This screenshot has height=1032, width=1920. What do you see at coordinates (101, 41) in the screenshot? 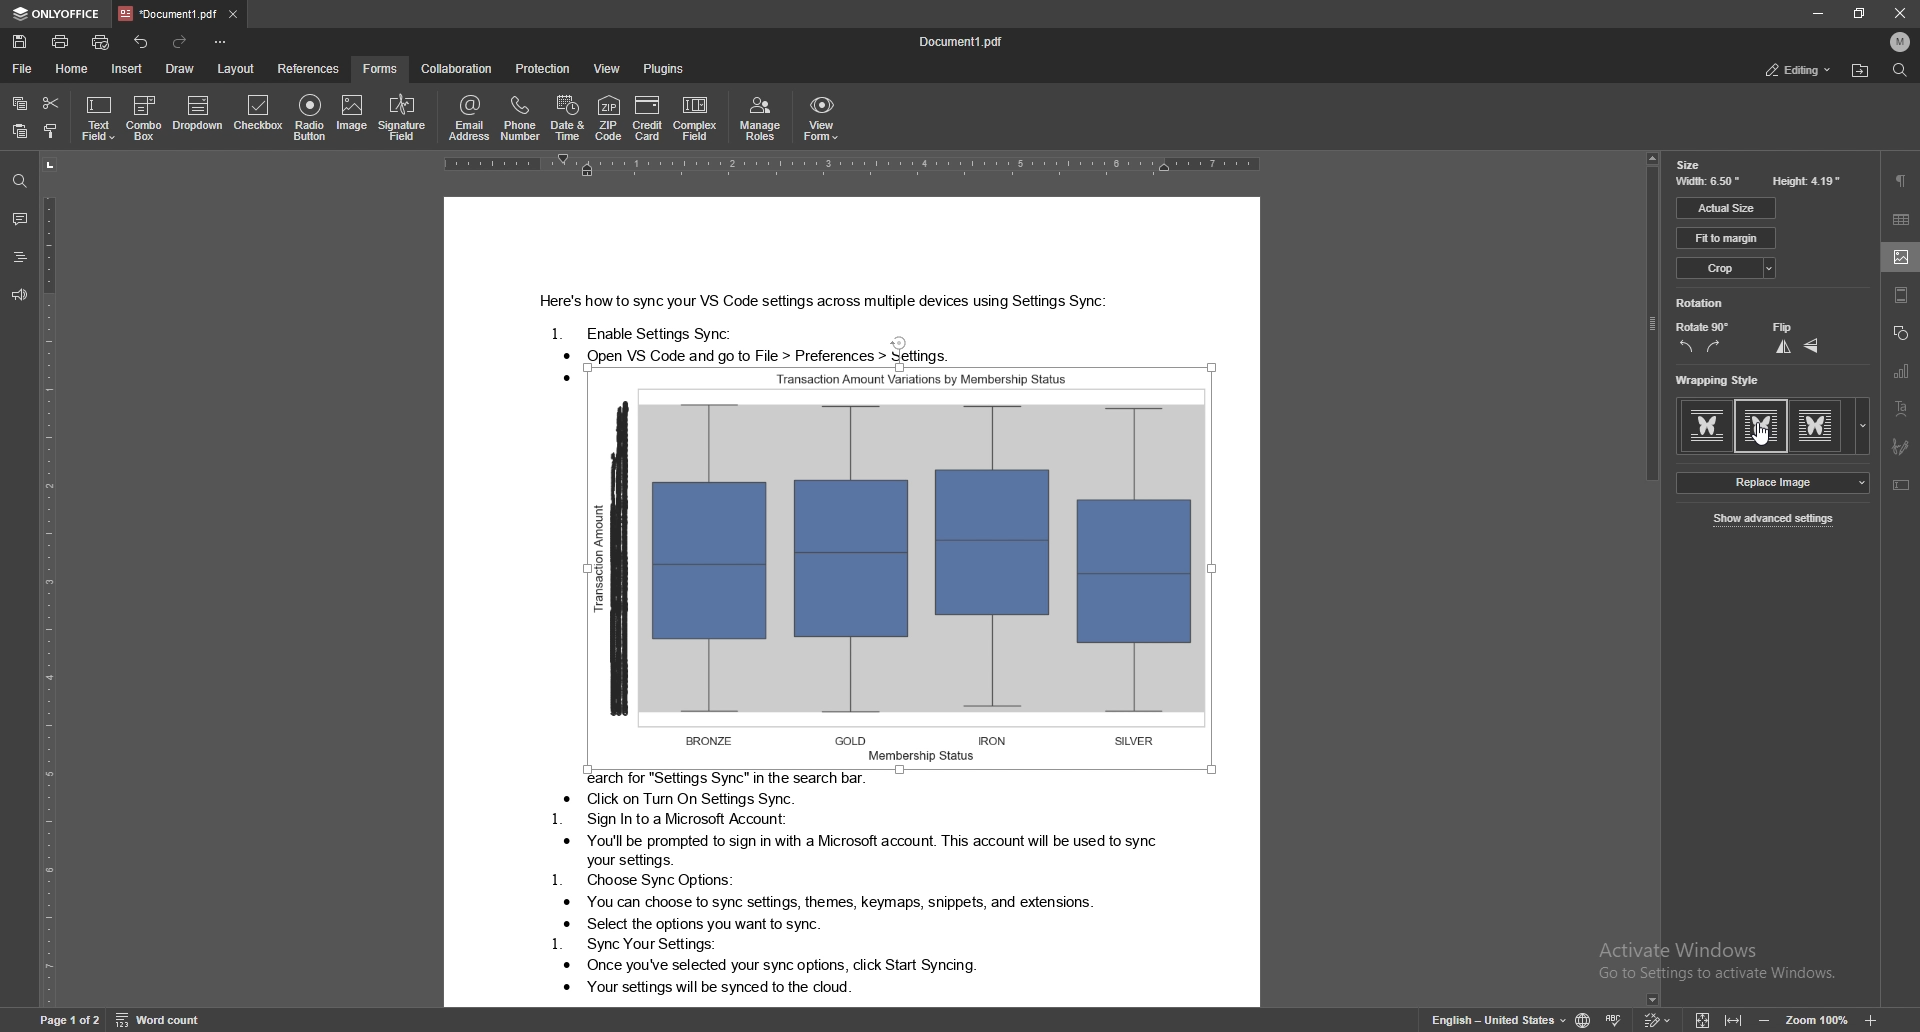
I see `quick print` at bounding box center [101, 41].